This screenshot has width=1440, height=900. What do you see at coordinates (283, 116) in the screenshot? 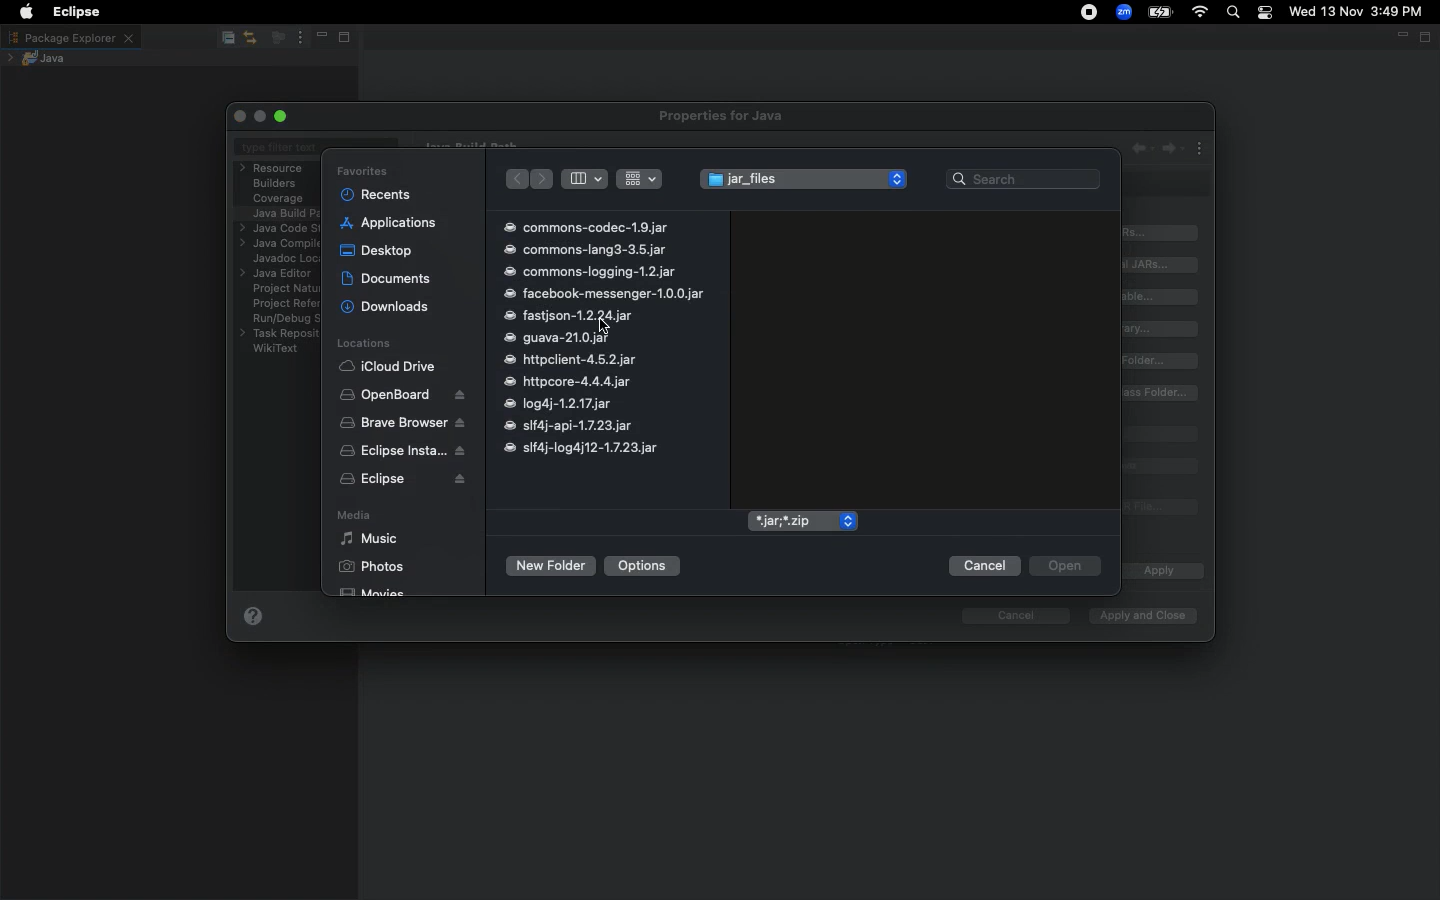
I see `Maximize` at bounding box center [283, 116].